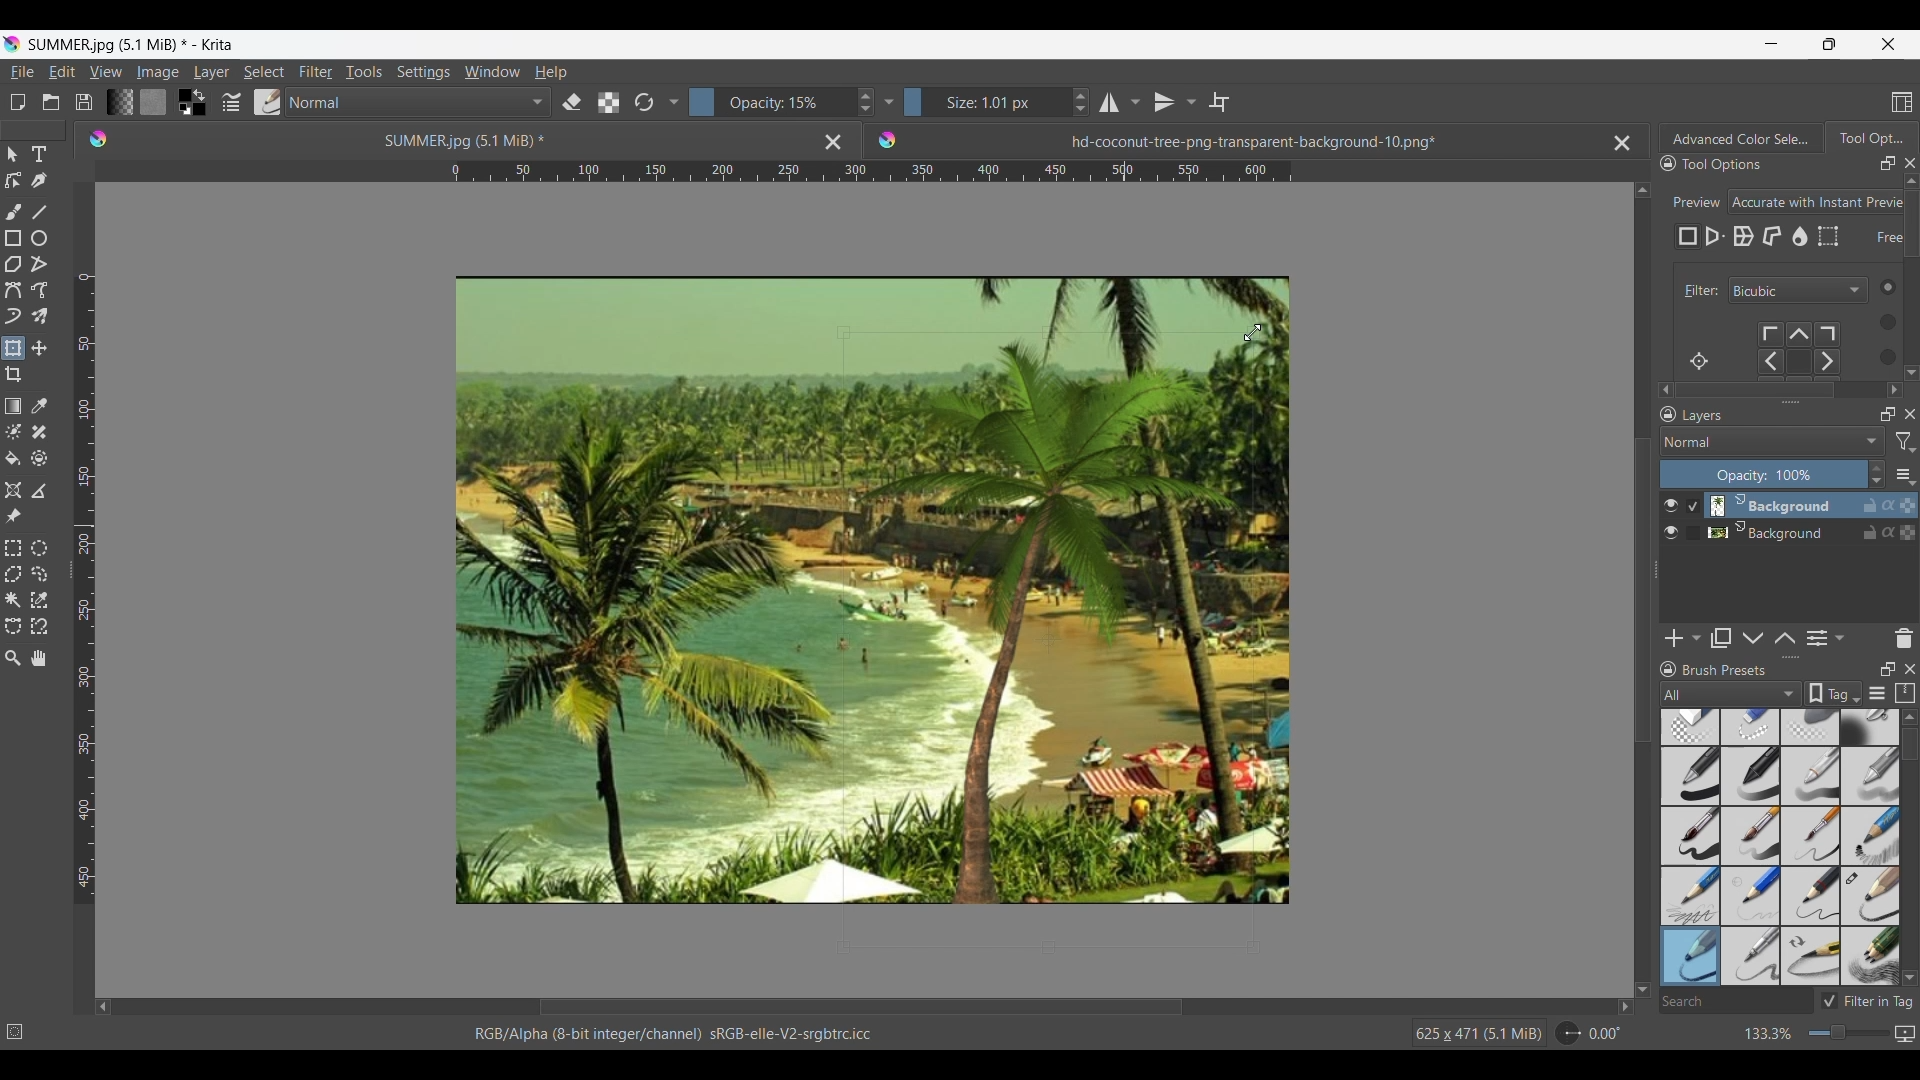 The width and height of the screenshot is (1920, 1080). I want to click on Choose brush preset, so click(266, 102).